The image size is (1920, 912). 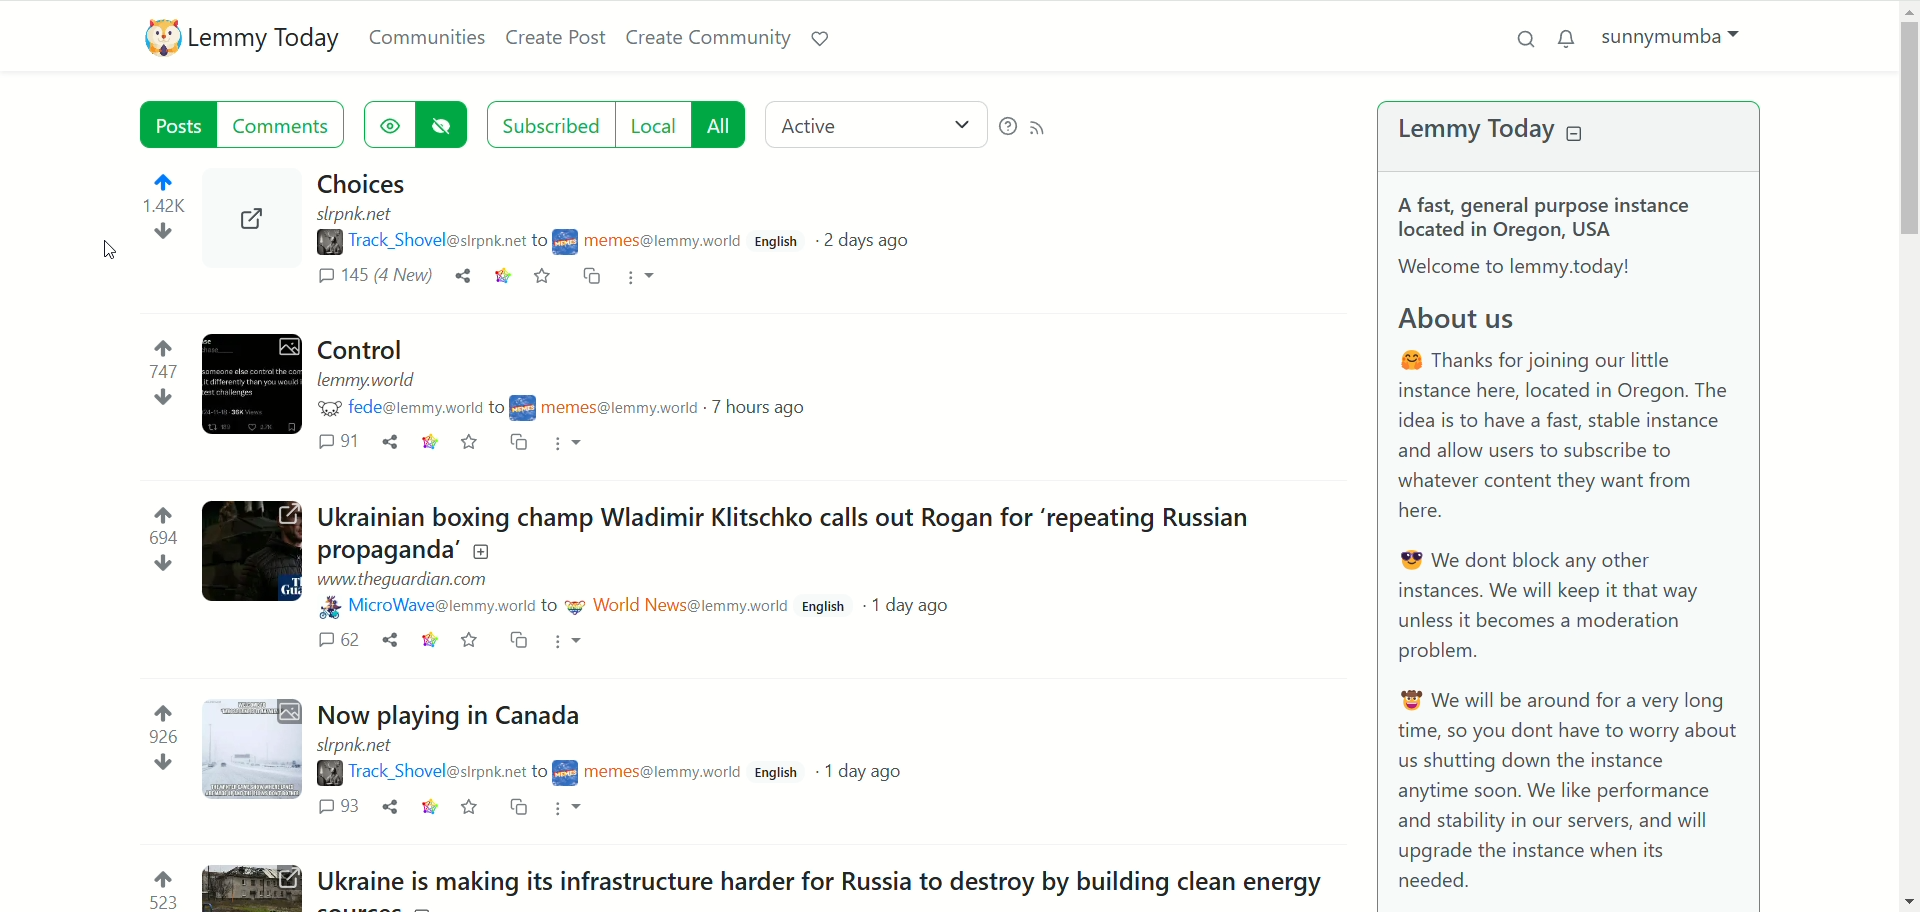 What do you see at coordinates (432, 443) in the screenshot?
I see `link` at bounding box center [432, 443].